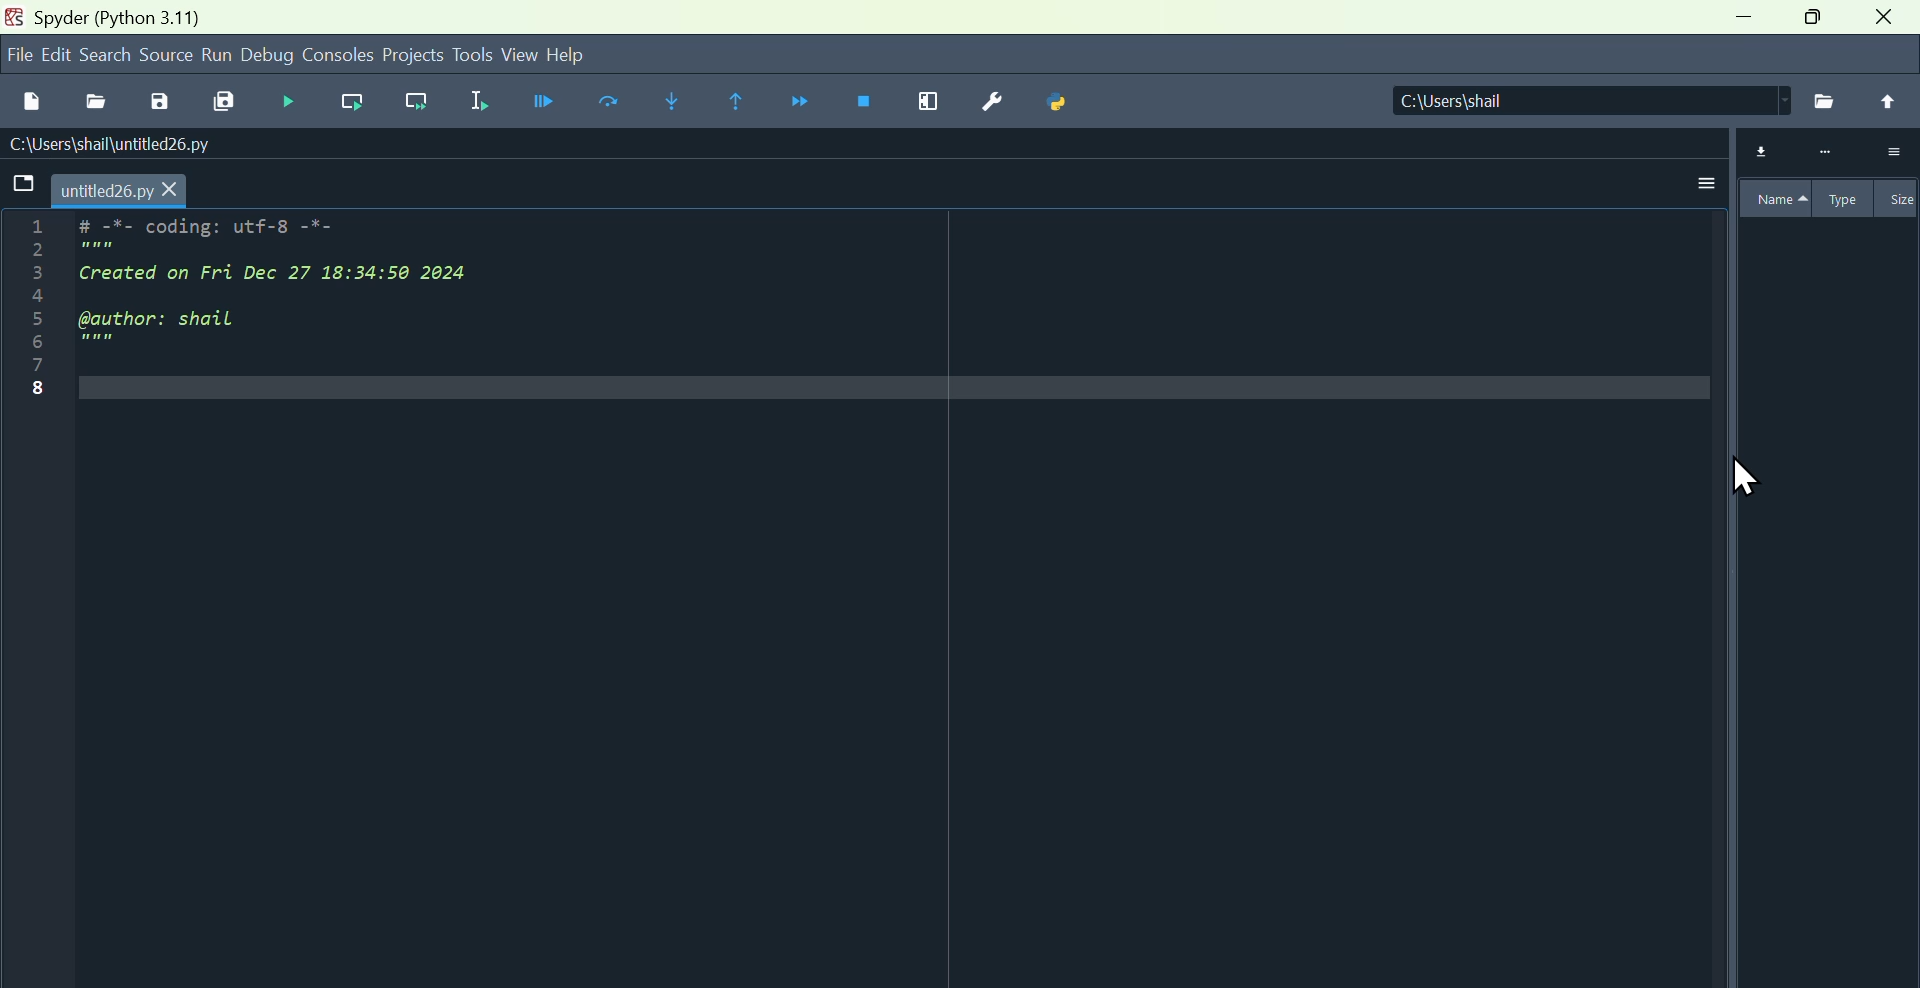  I want to click on Debug file, so click(538, 102).